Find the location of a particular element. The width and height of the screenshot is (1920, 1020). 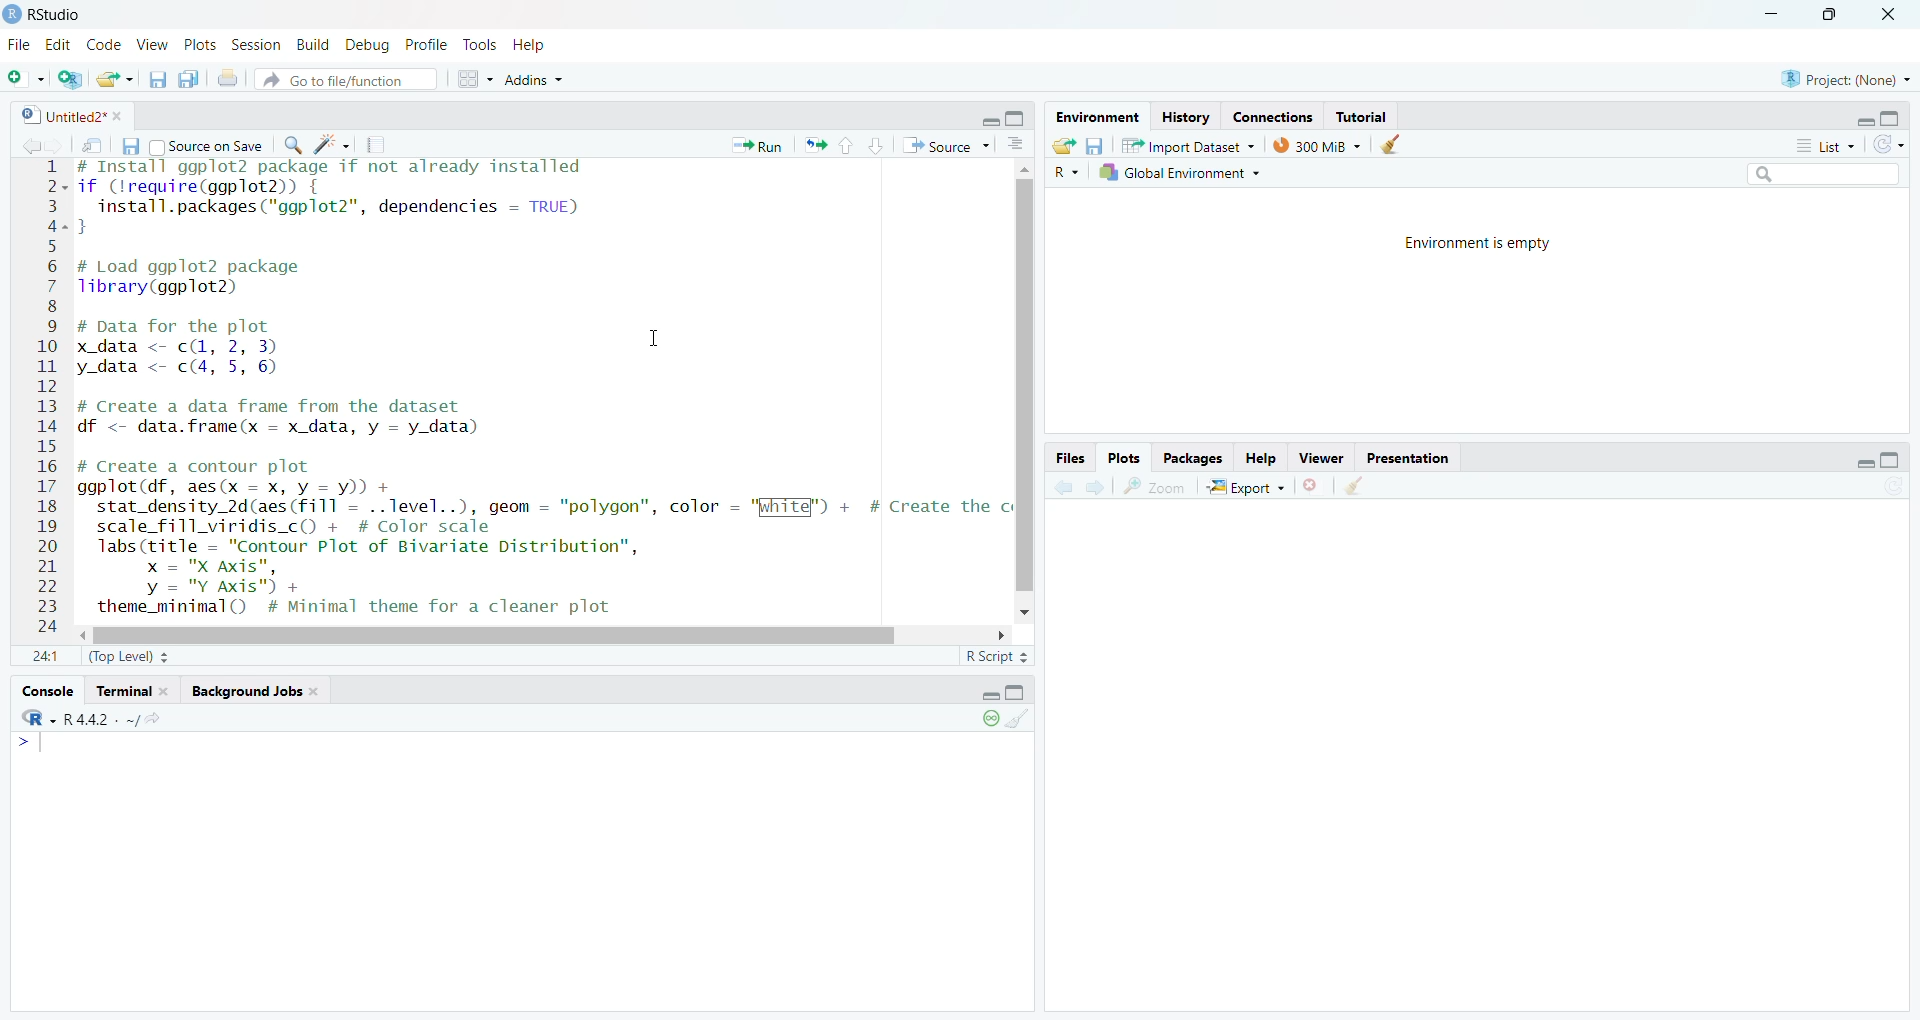

compile reports is located at coordinates (376, 146).